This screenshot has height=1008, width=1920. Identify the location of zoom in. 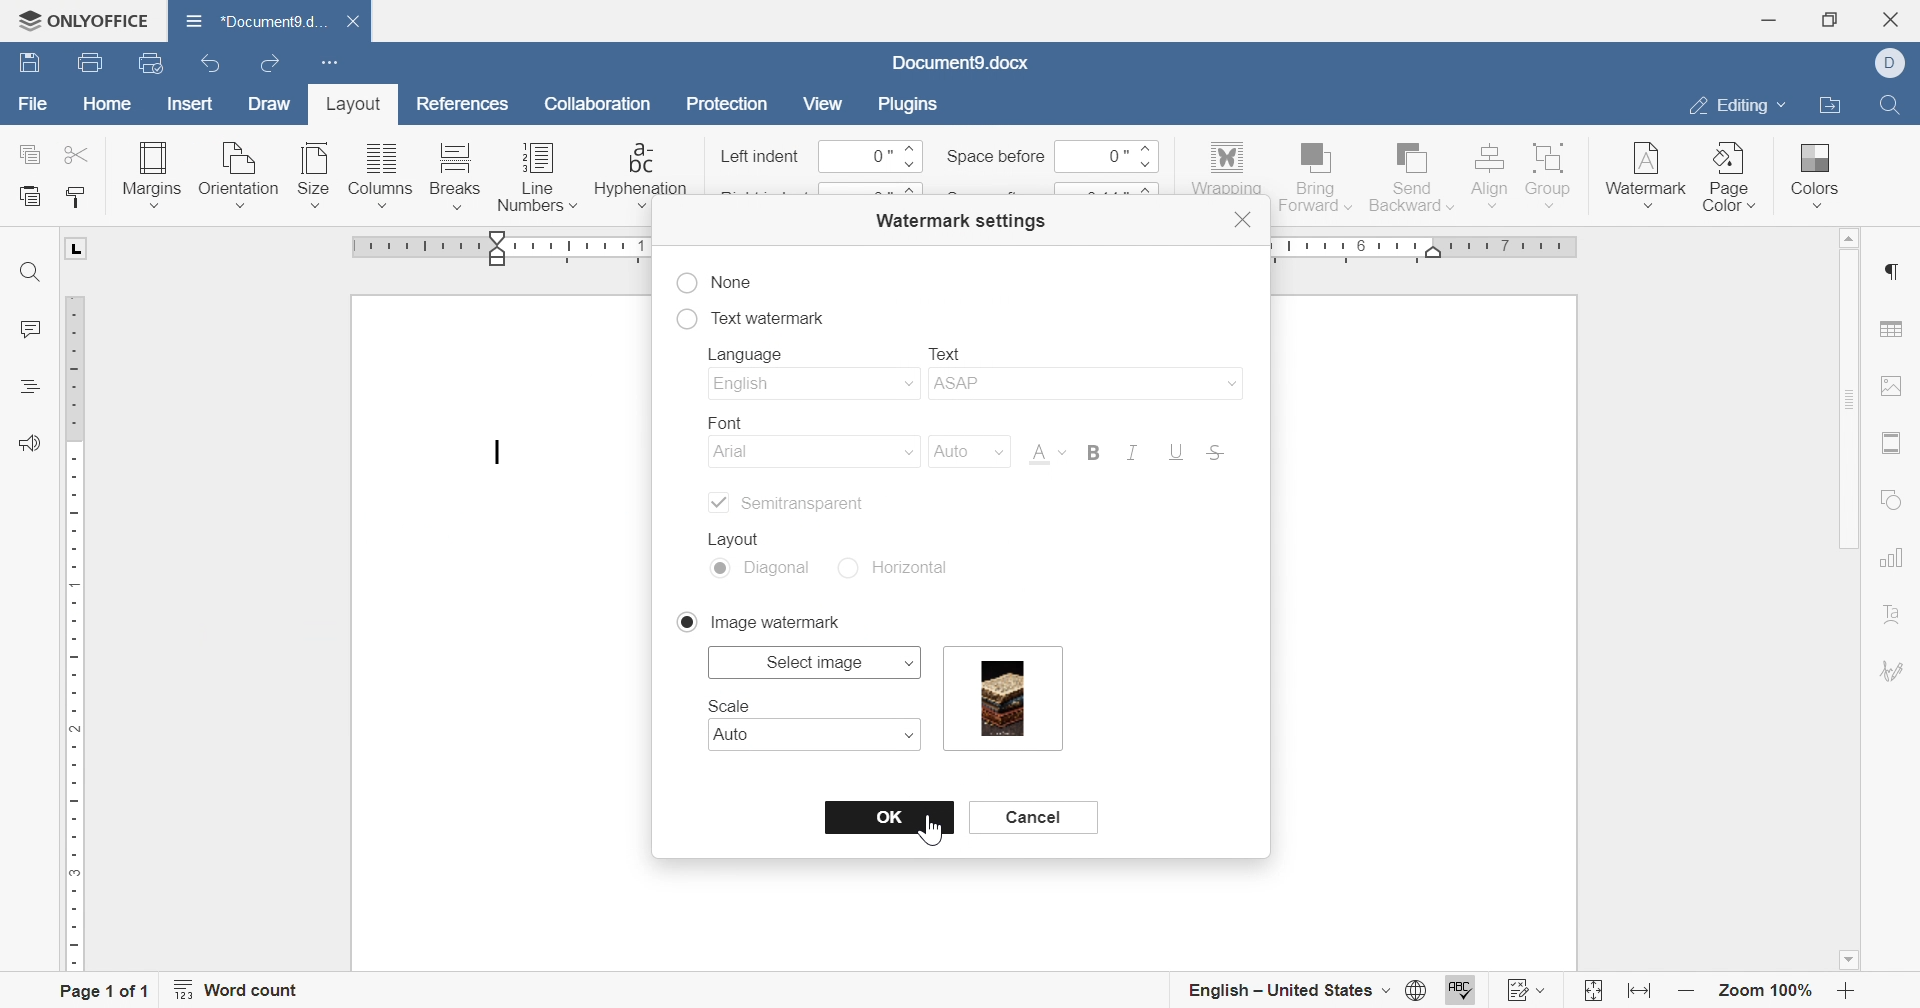
(1846, 994).